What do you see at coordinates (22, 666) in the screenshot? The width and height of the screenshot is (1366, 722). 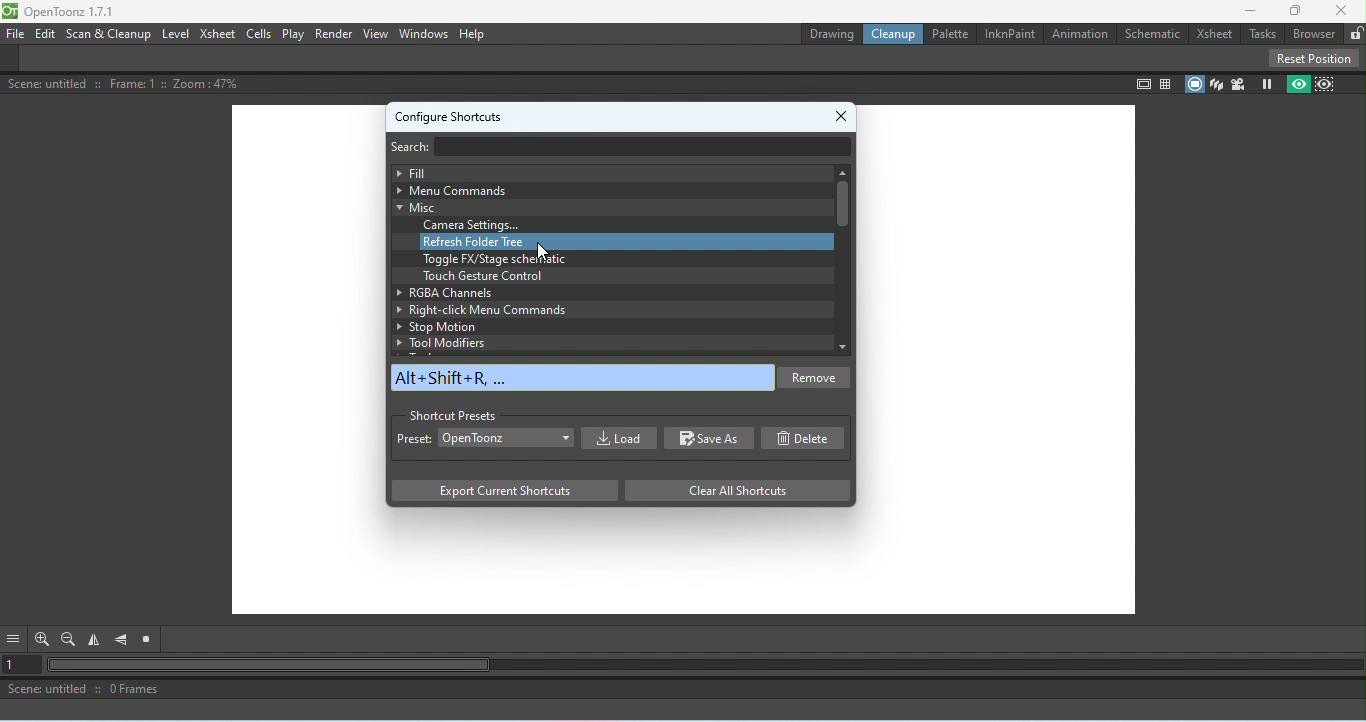 I see `Set the current frame` at bounding box center [22, 666].